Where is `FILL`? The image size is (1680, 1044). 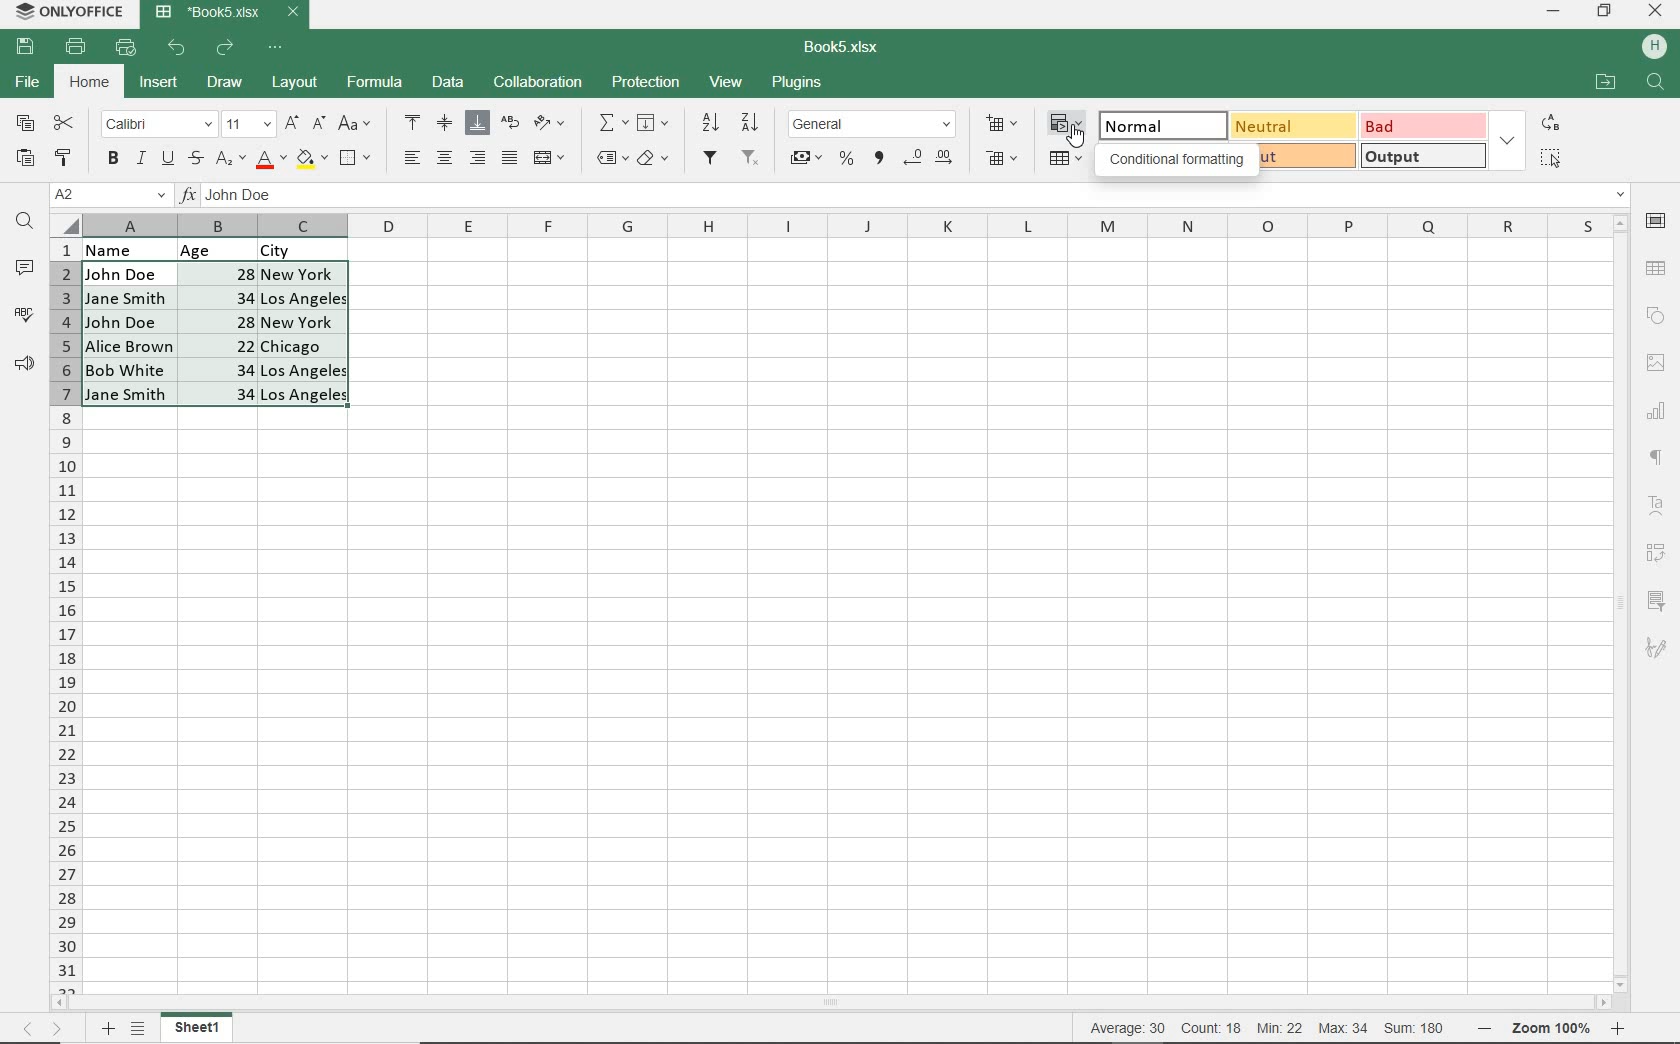
FILL is located at coordinates (658, 124).